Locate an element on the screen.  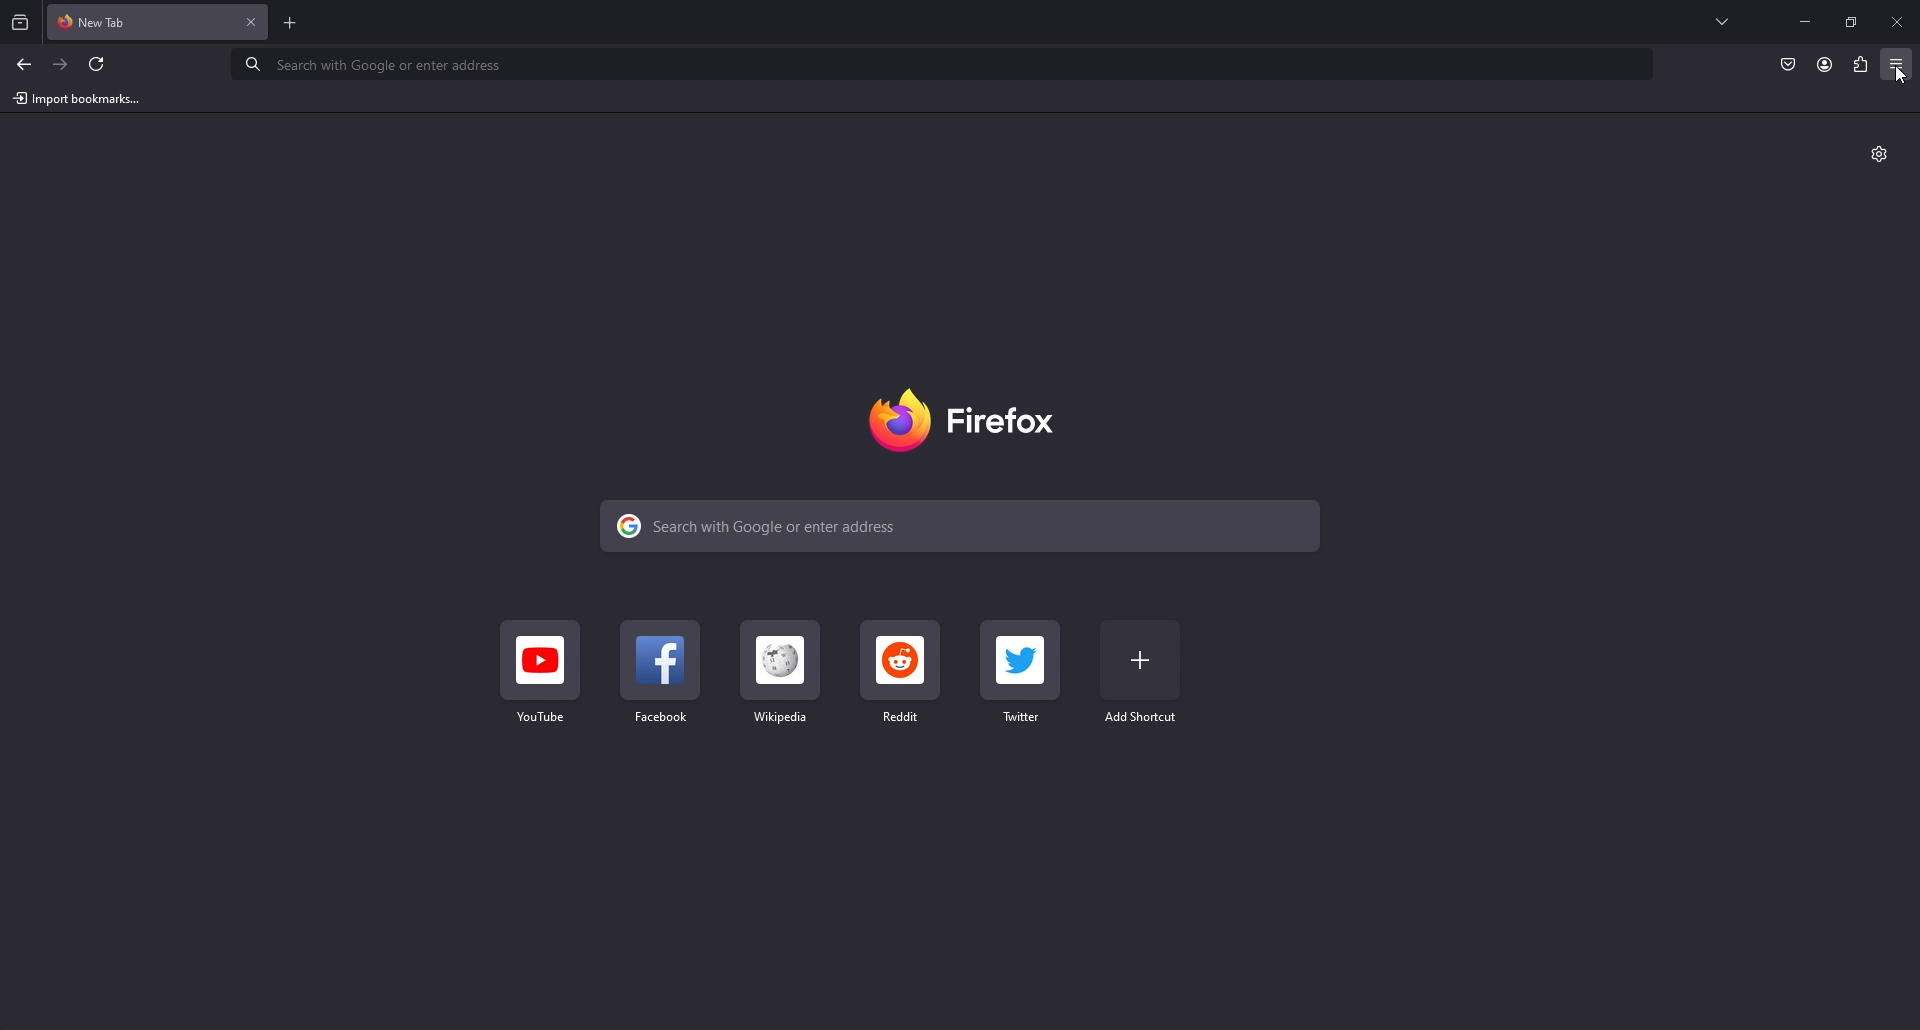
application menu is located at coordinates (1895, 63).